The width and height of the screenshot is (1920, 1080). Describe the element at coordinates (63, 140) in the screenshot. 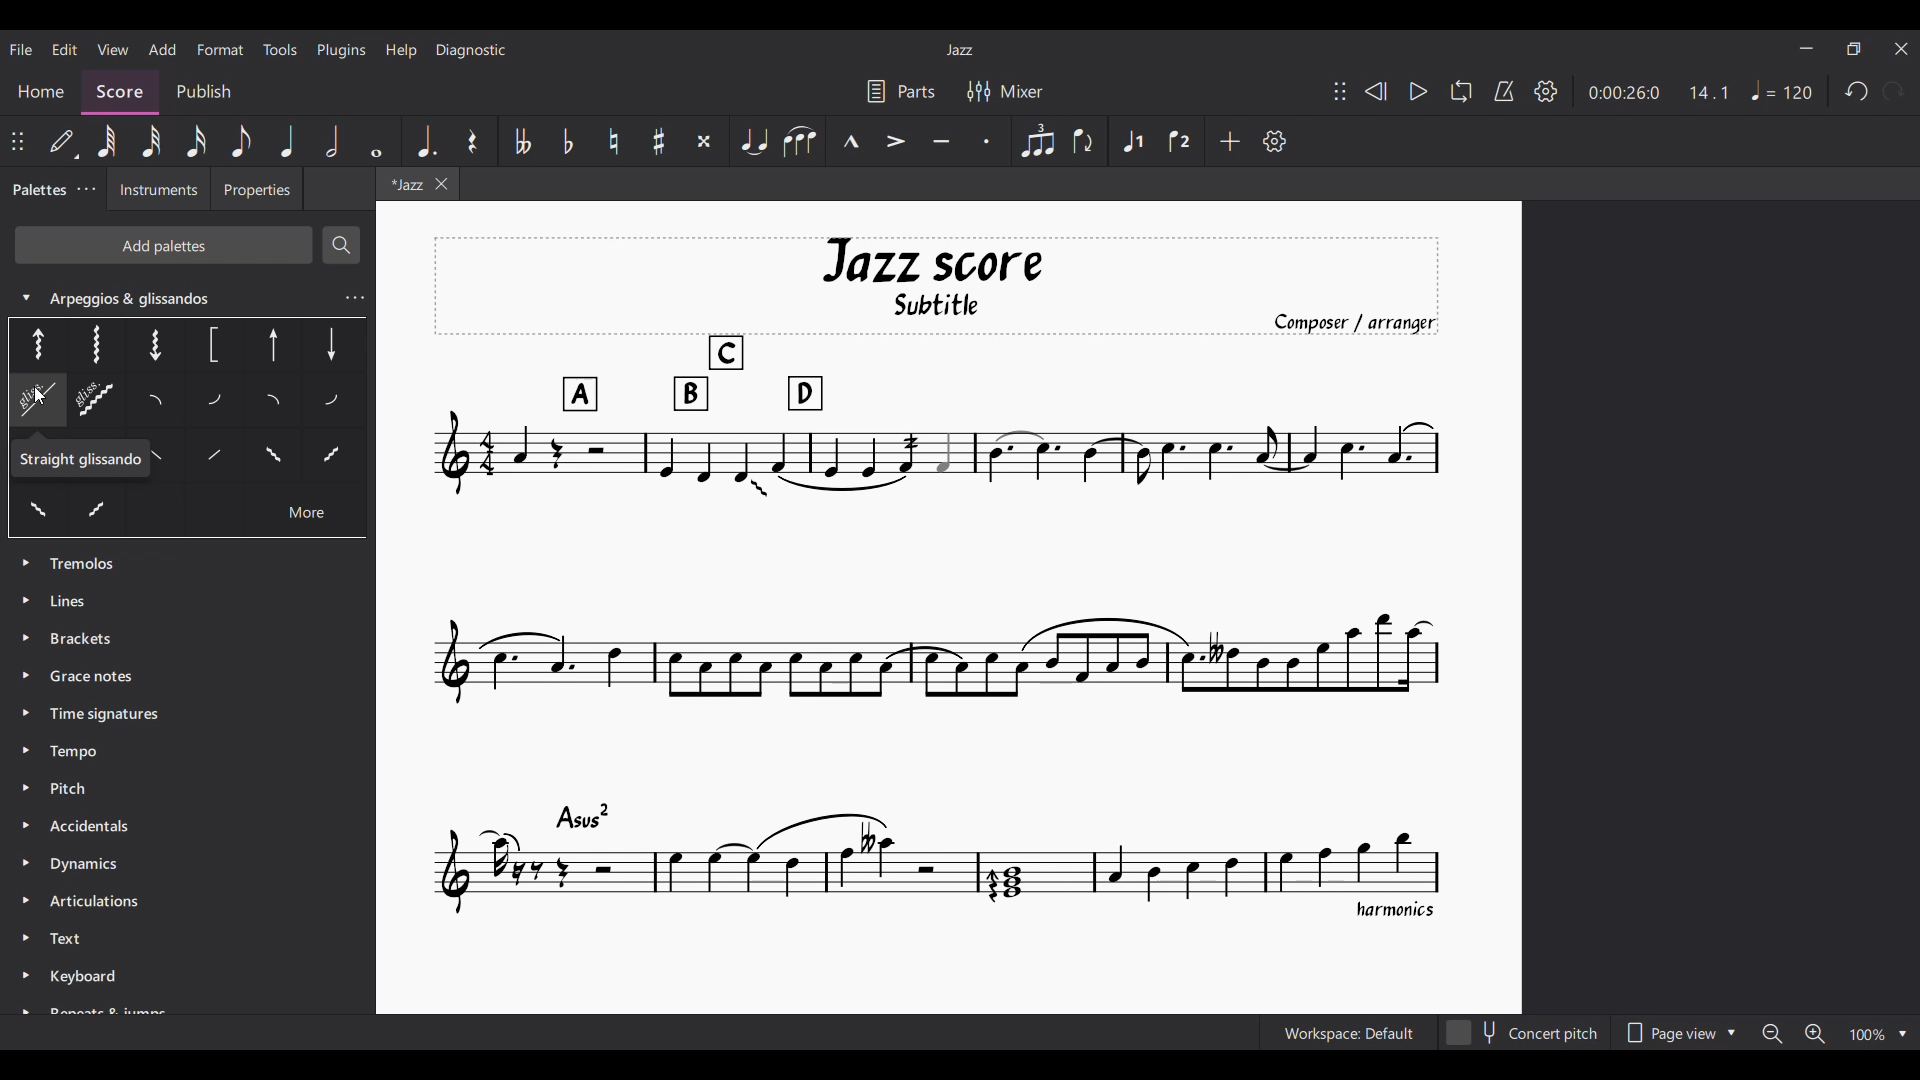

I see `Default` at that location.